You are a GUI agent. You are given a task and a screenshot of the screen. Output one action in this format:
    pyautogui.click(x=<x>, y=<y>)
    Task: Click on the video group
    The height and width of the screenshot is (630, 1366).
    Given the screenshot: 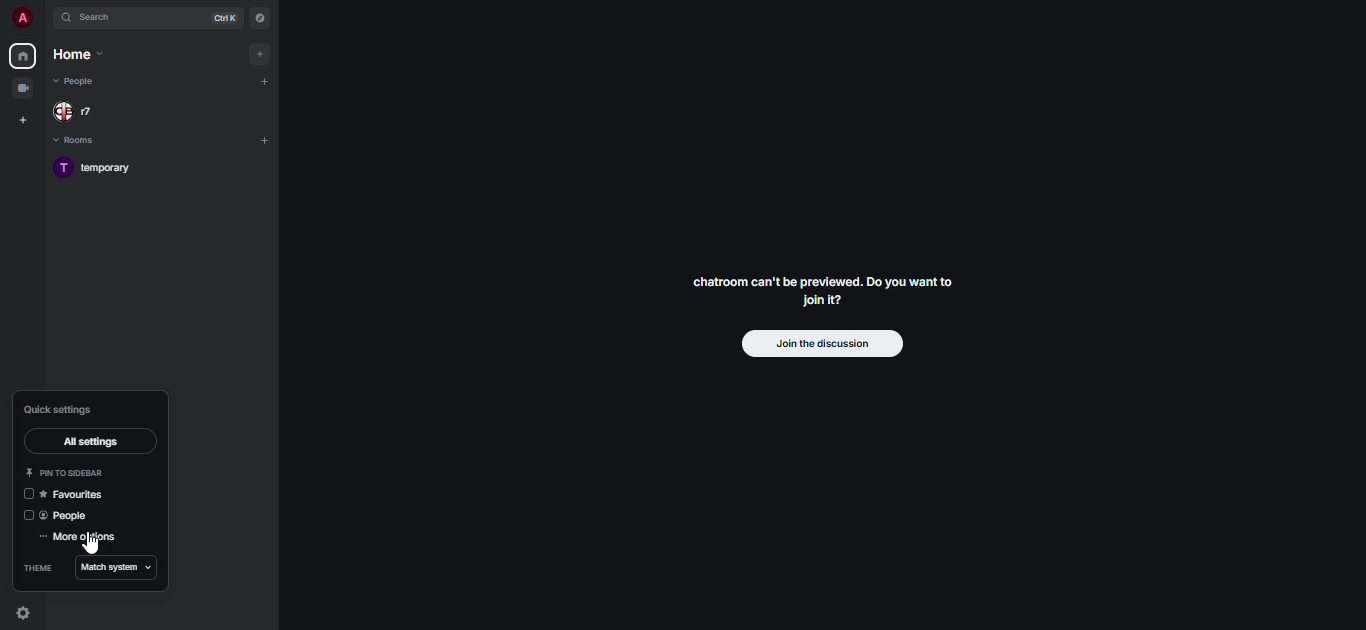 What is the action you would take?
    pyautogui.click(x=24, y=87)
    